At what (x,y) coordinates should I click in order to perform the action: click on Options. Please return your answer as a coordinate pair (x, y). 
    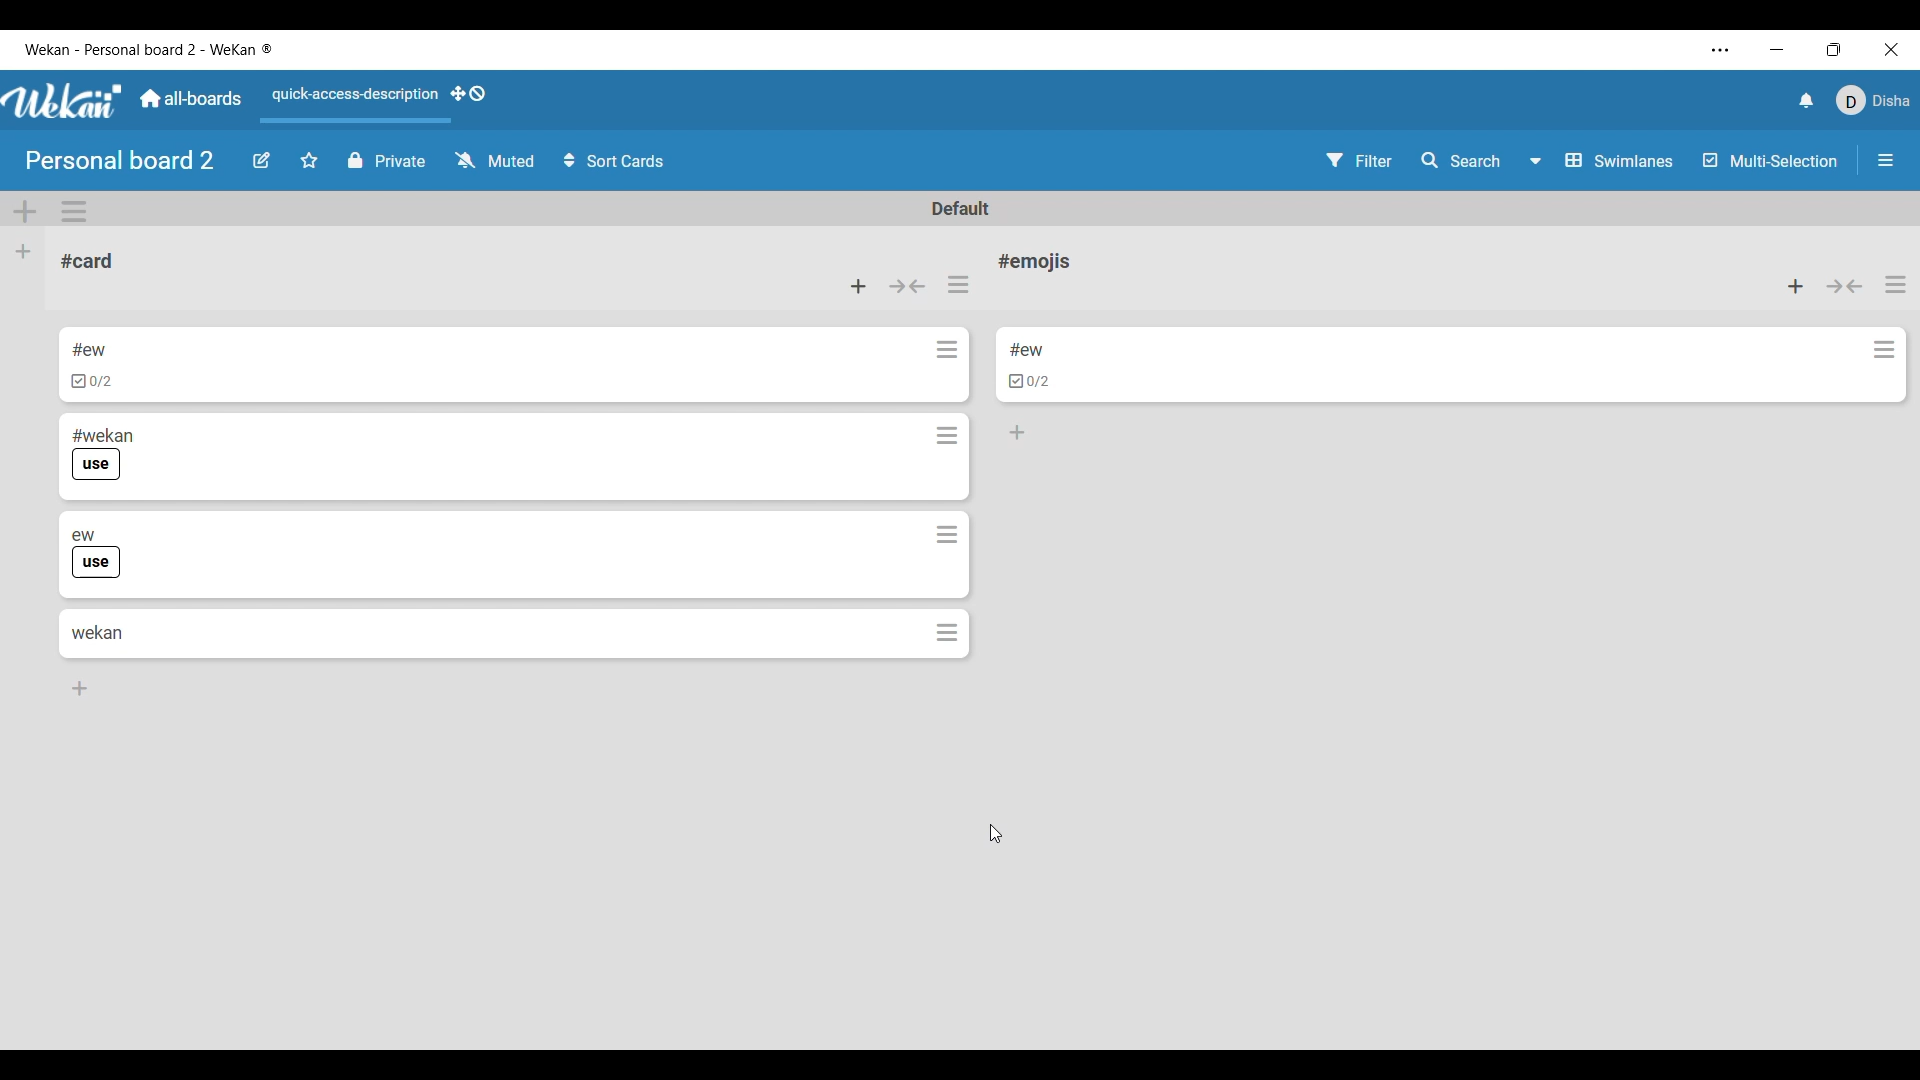
    Looking at the image, I should click on (1880, 356).